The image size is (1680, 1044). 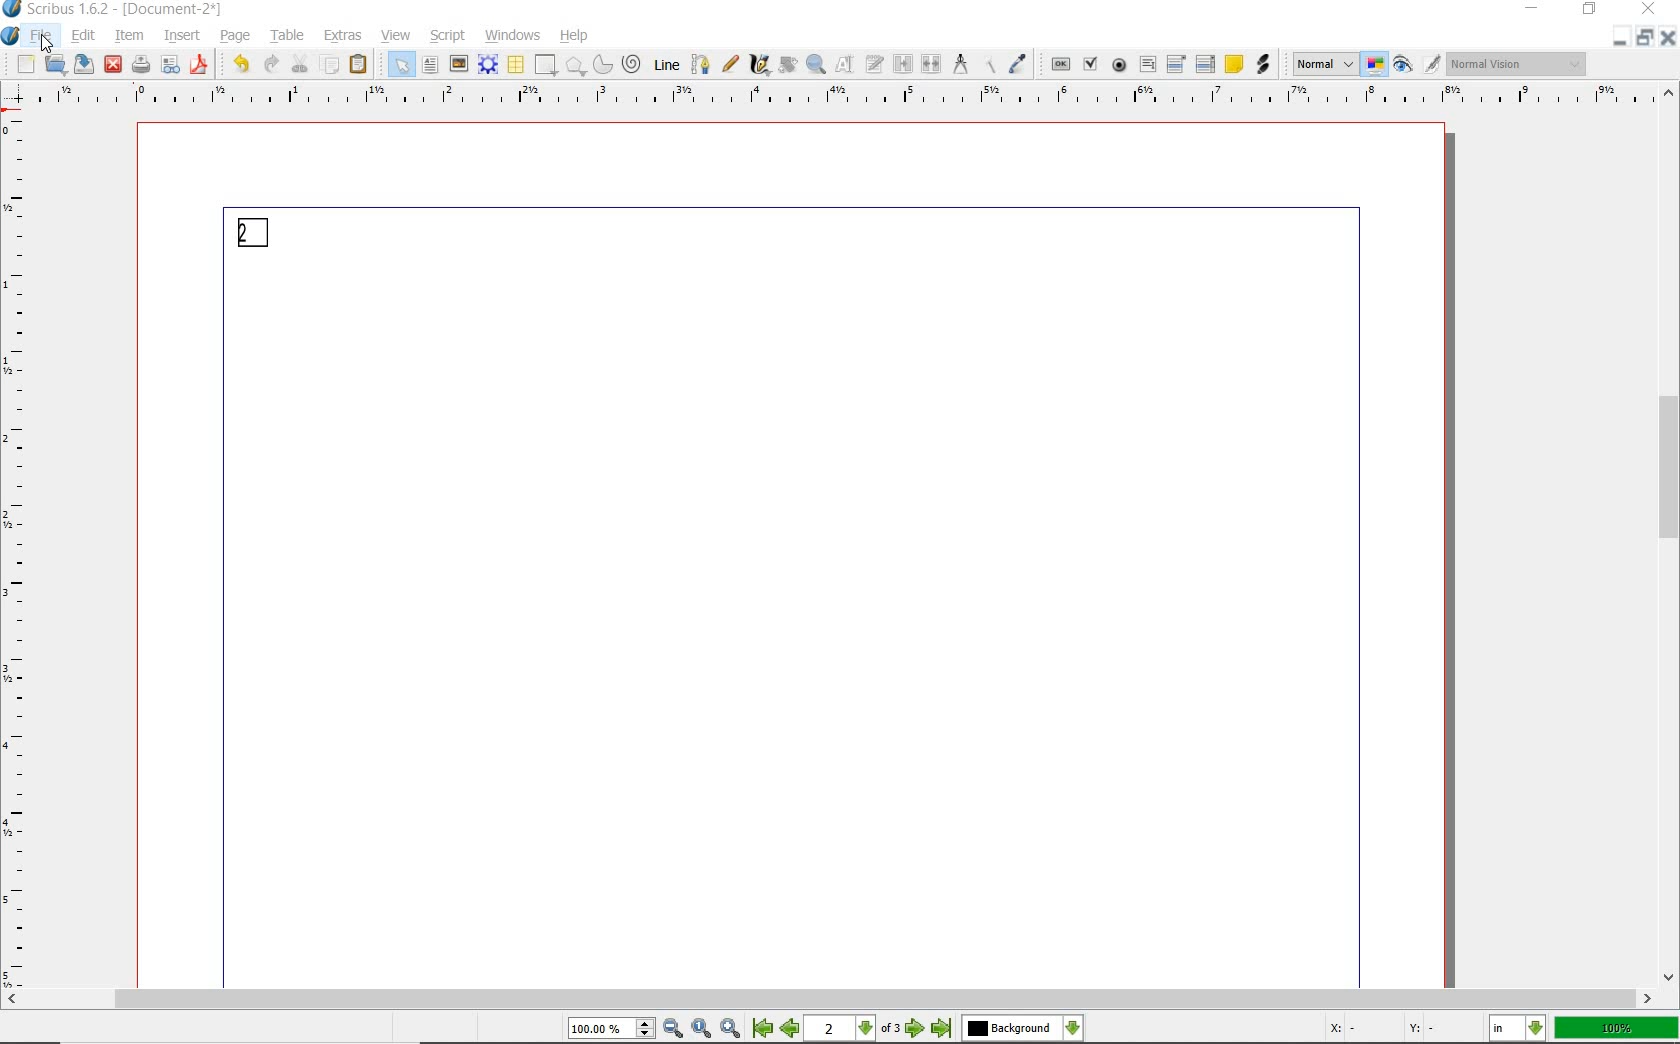 I want to click on Zoom In, so click(x=732, y=1030).